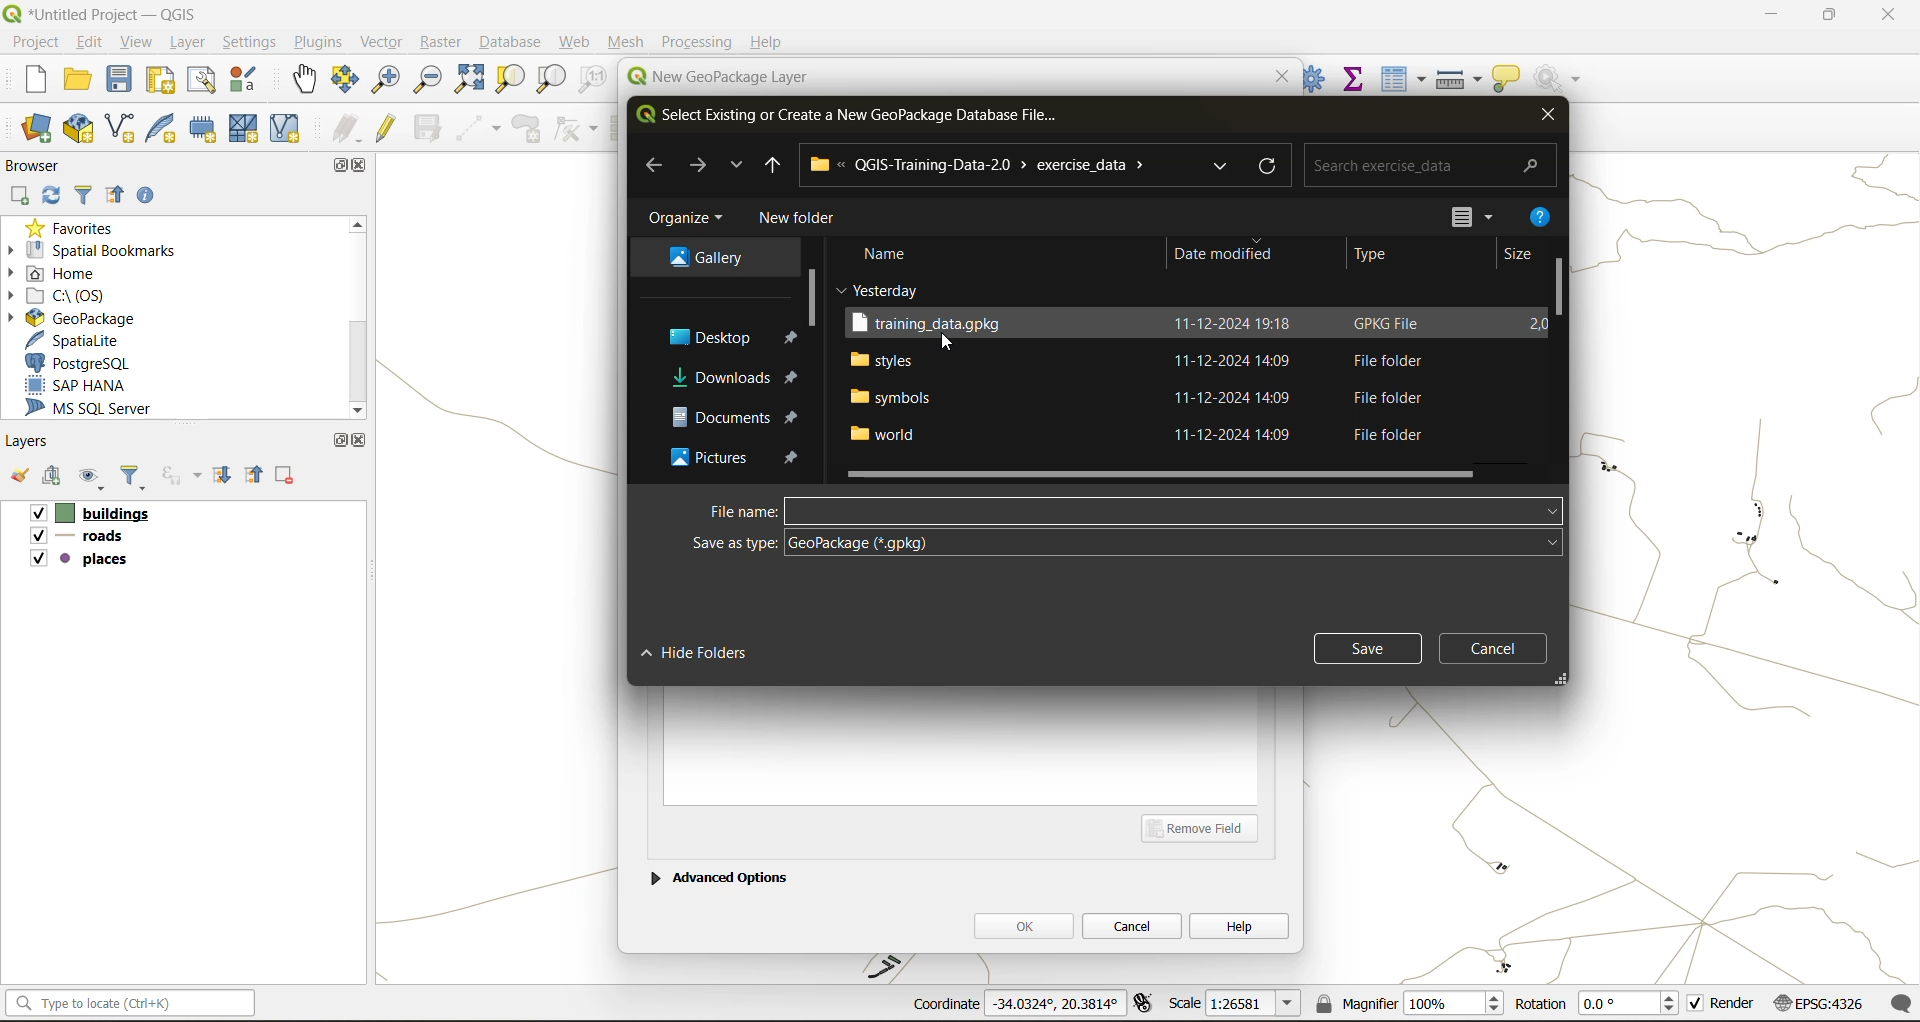  Describe the element at coordinates (384, 78) in the screenshot. I see `zoom in` at that location.